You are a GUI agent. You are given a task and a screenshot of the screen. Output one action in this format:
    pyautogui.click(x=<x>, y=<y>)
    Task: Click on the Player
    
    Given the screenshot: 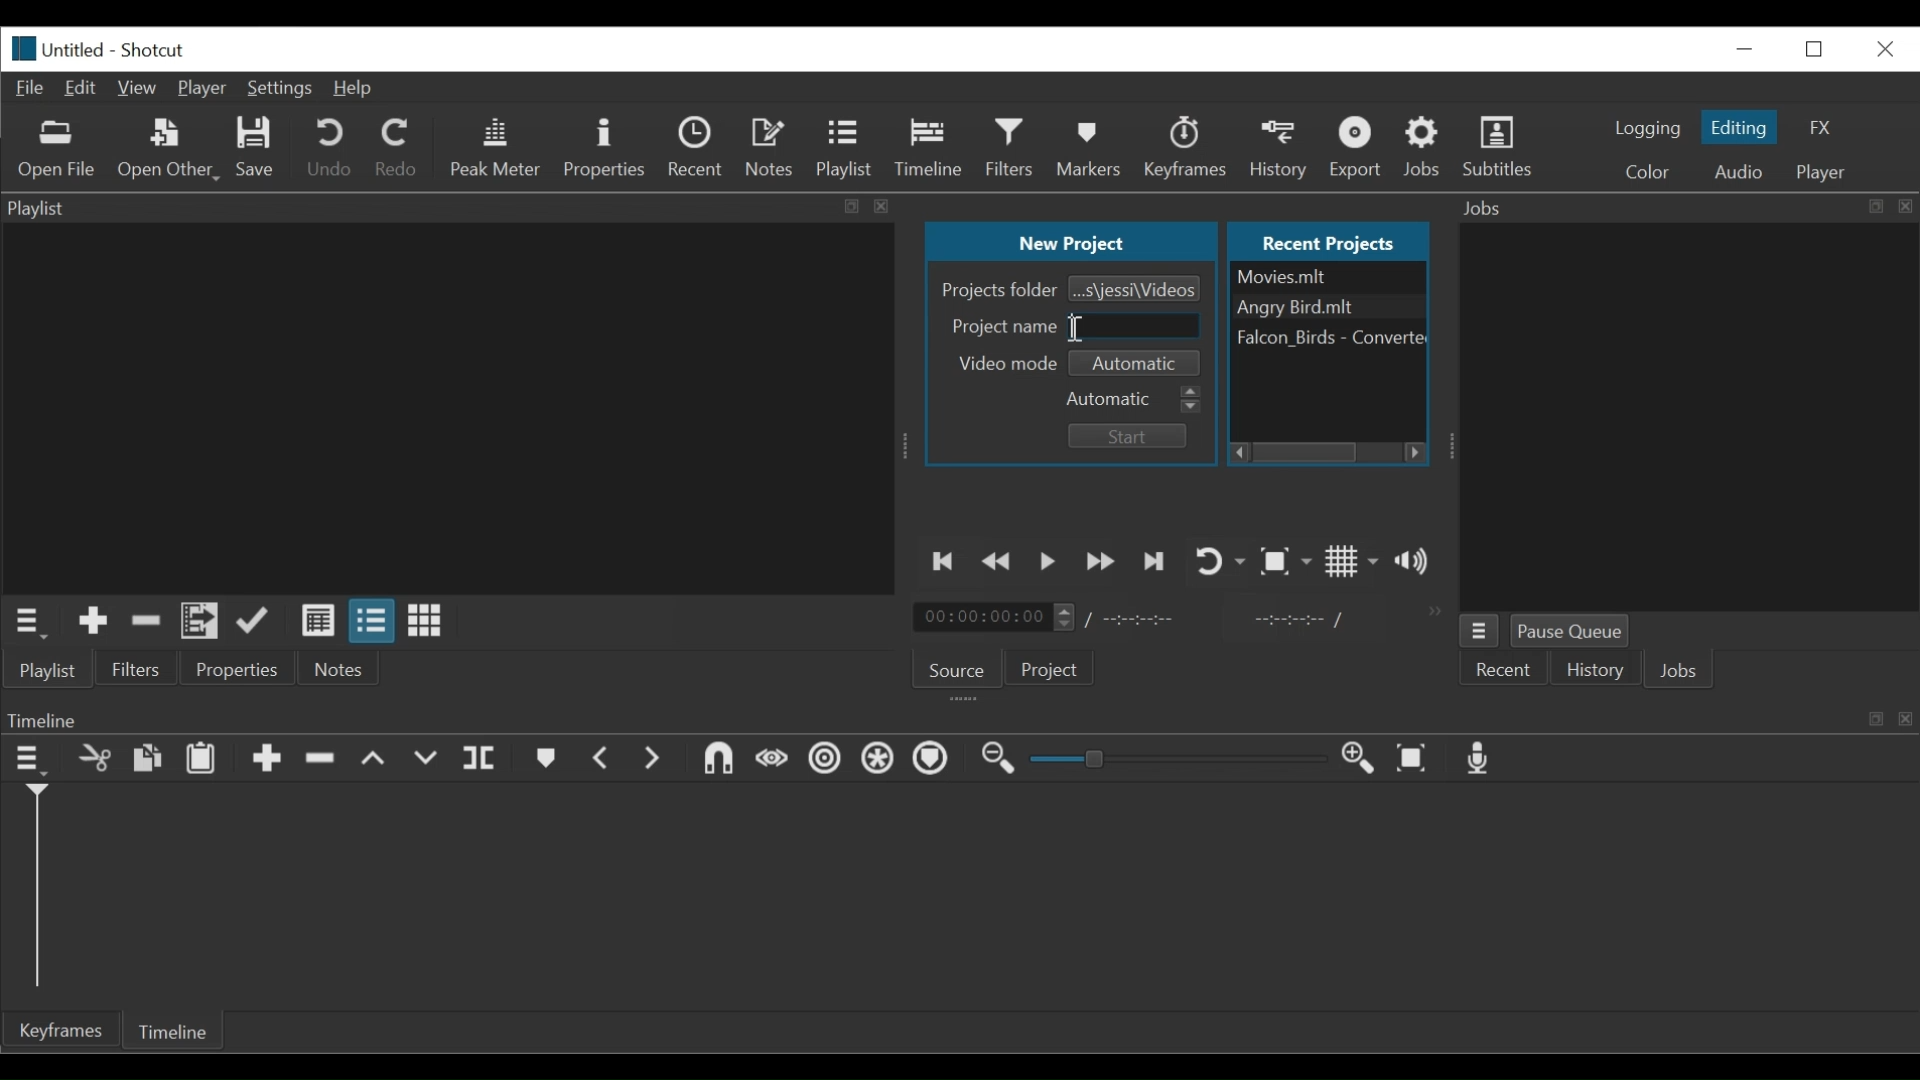 What is the action you would take?
    pyautogui.click(x=1820, y=174)
    